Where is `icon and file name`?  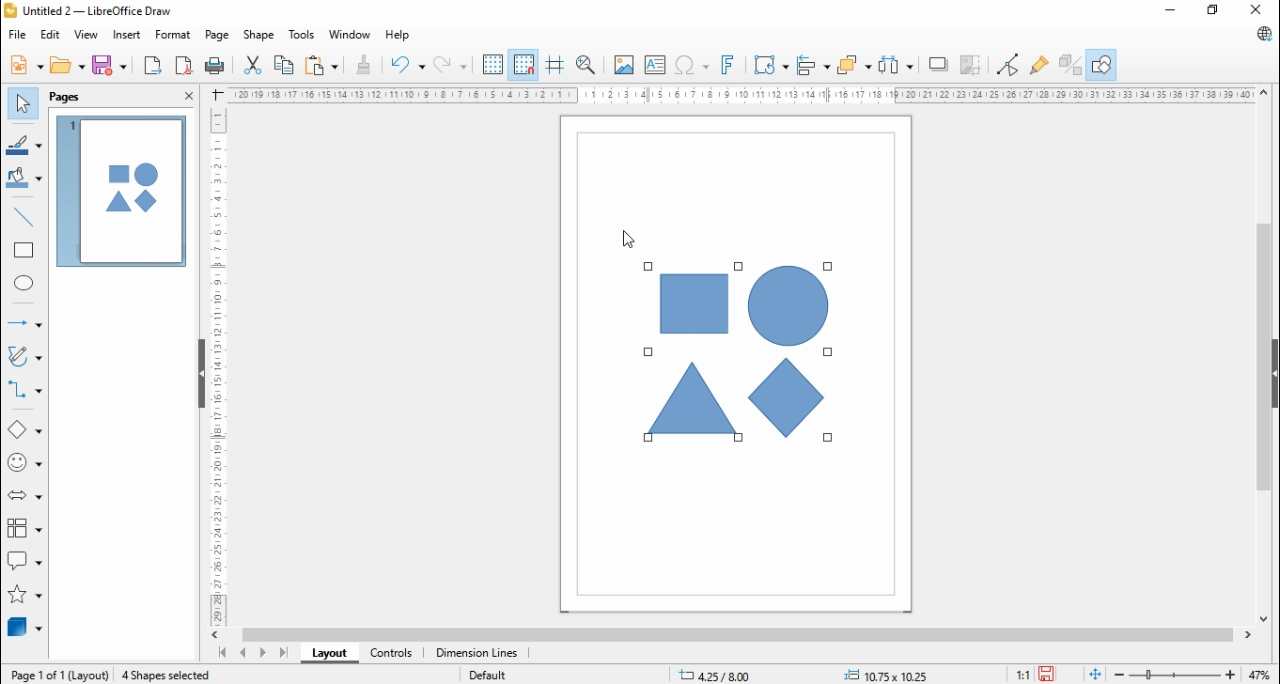 icon and file name is located at coordinates (90, 10).